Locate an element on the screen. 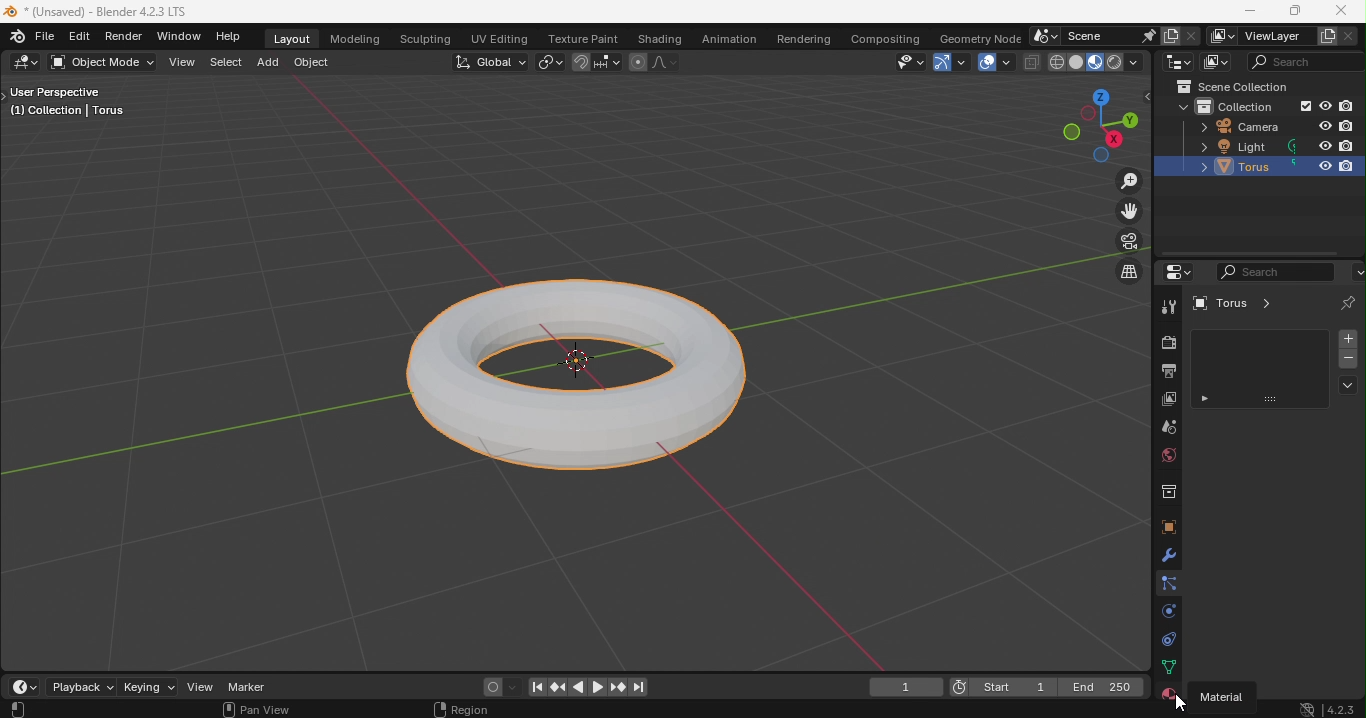 Image resolution: width=1366 pixels, height=718 pixels. Switch the current view from perspective/orthographic prokection is located at coordinates (1111, 274).